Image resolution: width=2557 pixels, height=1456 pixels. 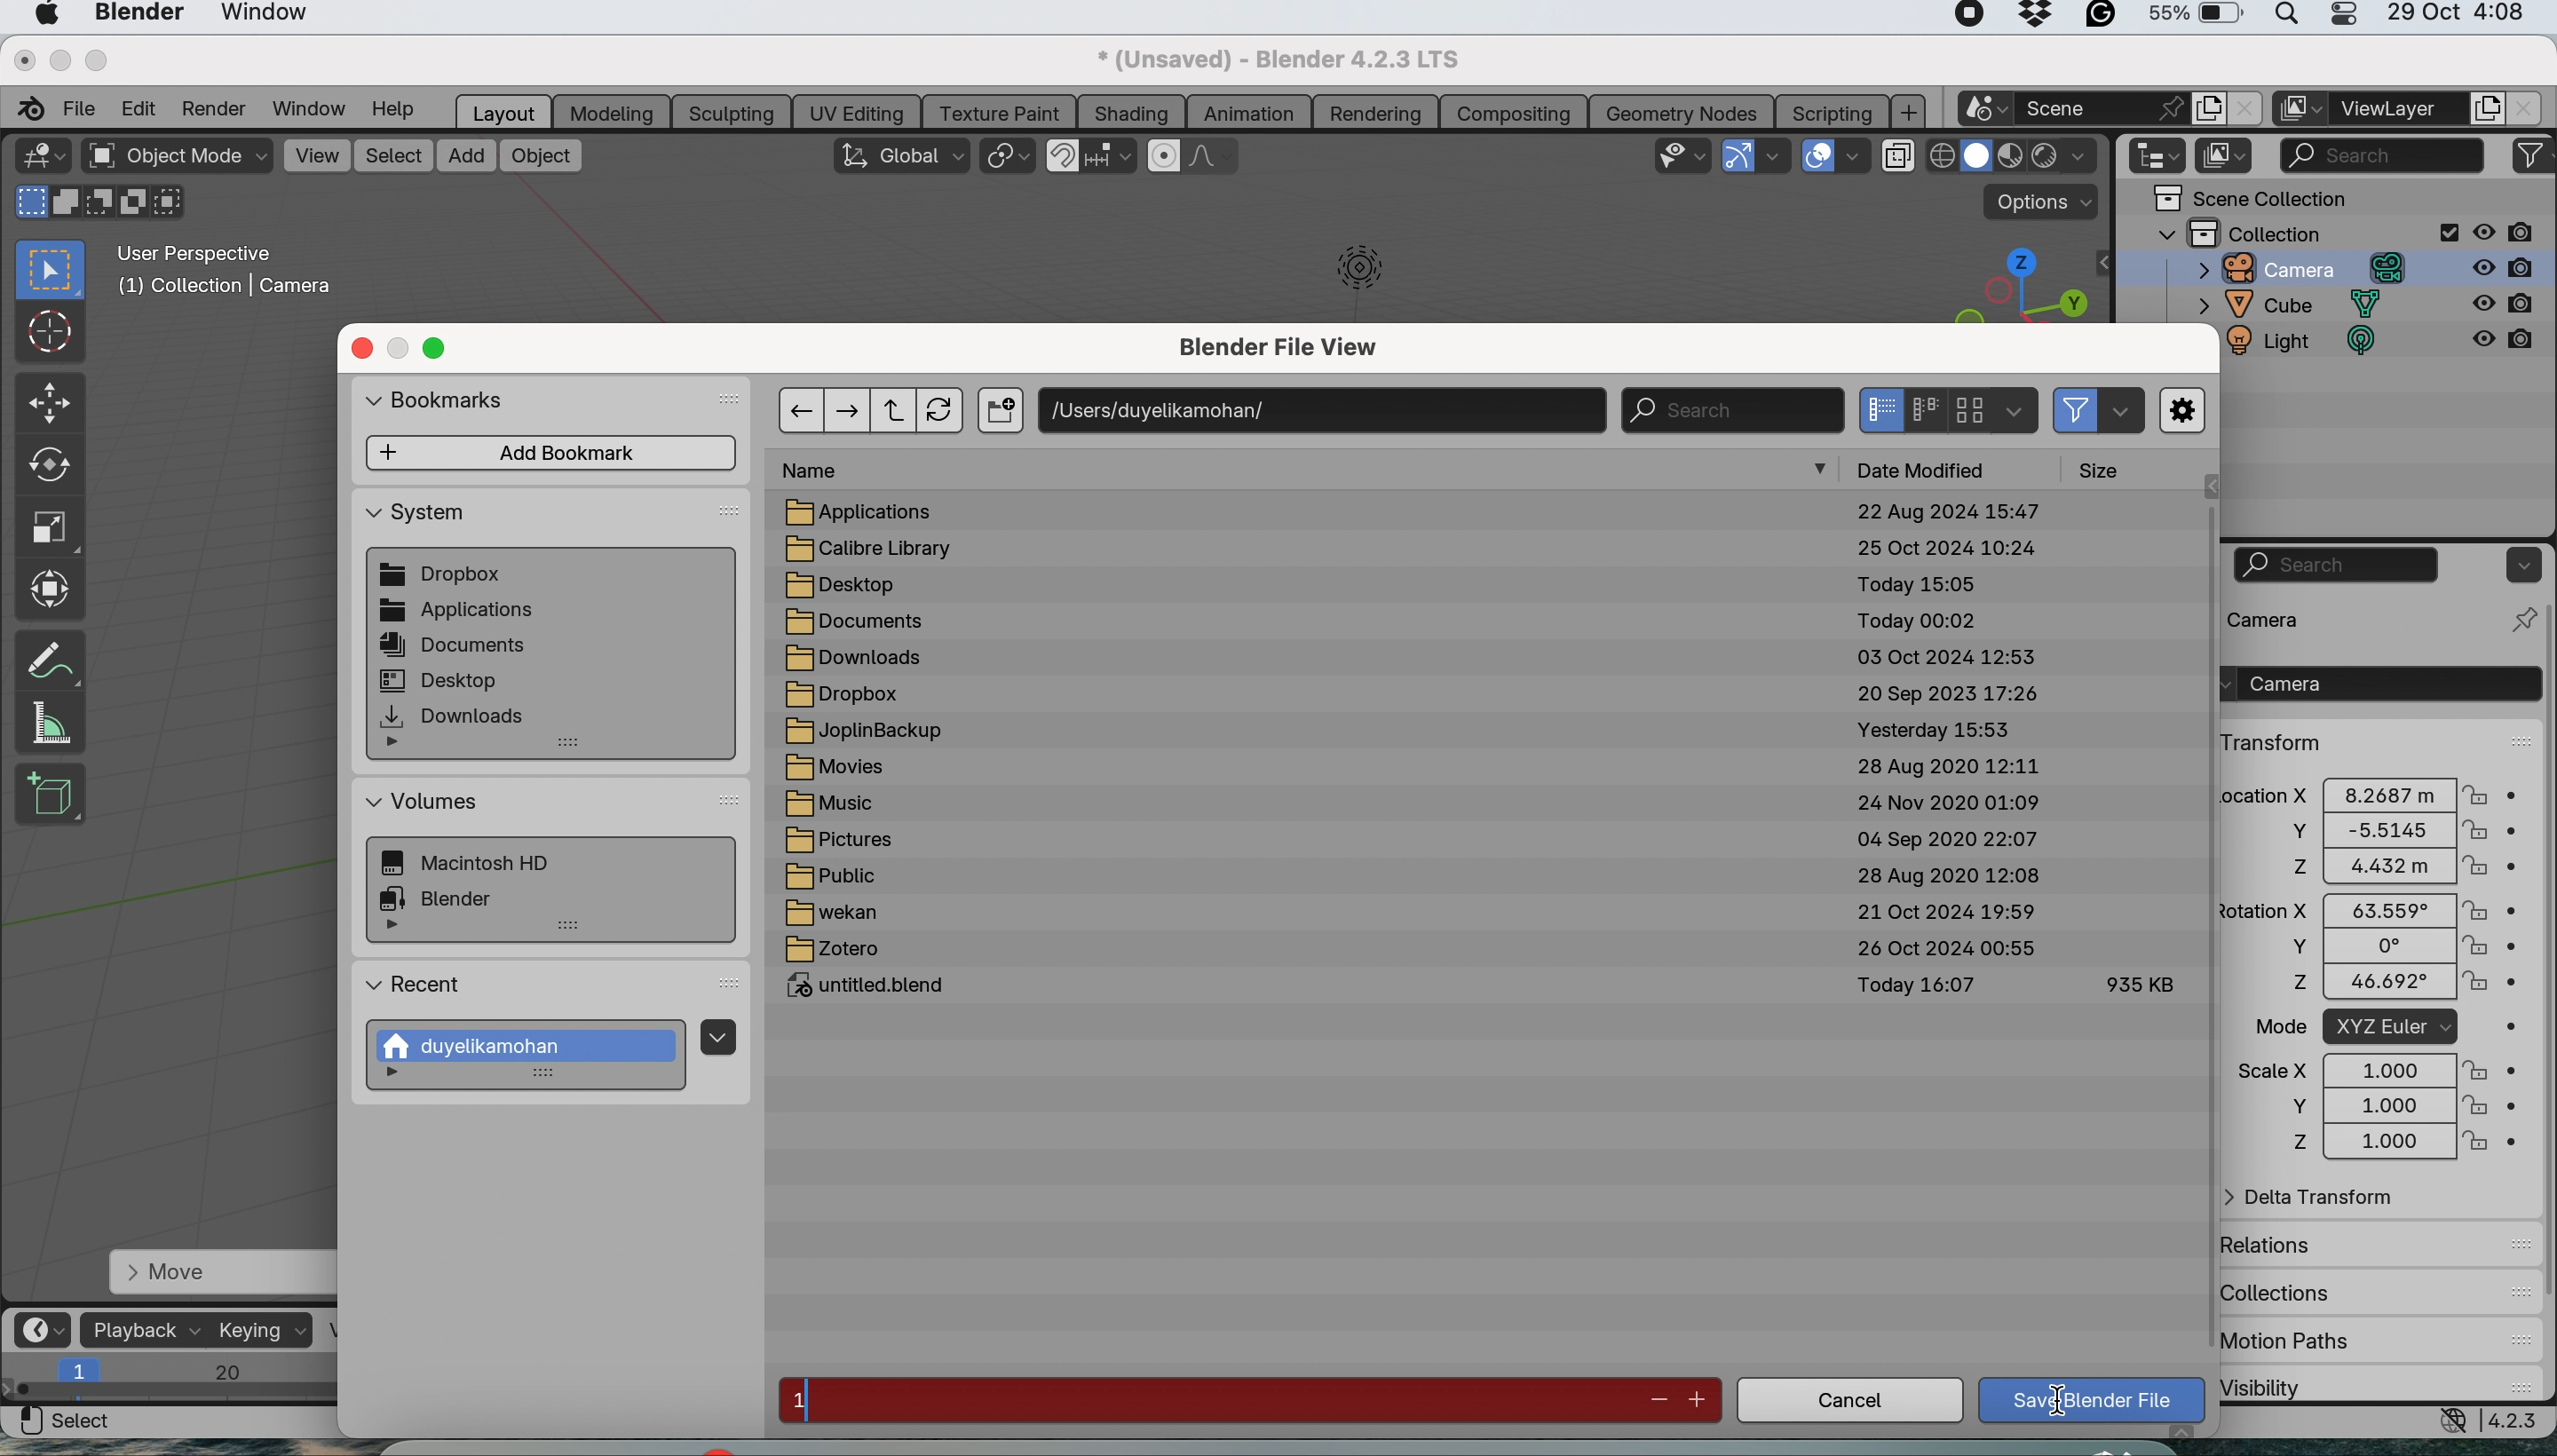 What do you see at coordinates (266, 16) in the screenshot?
I see `window` at bounding box center [266, 16].